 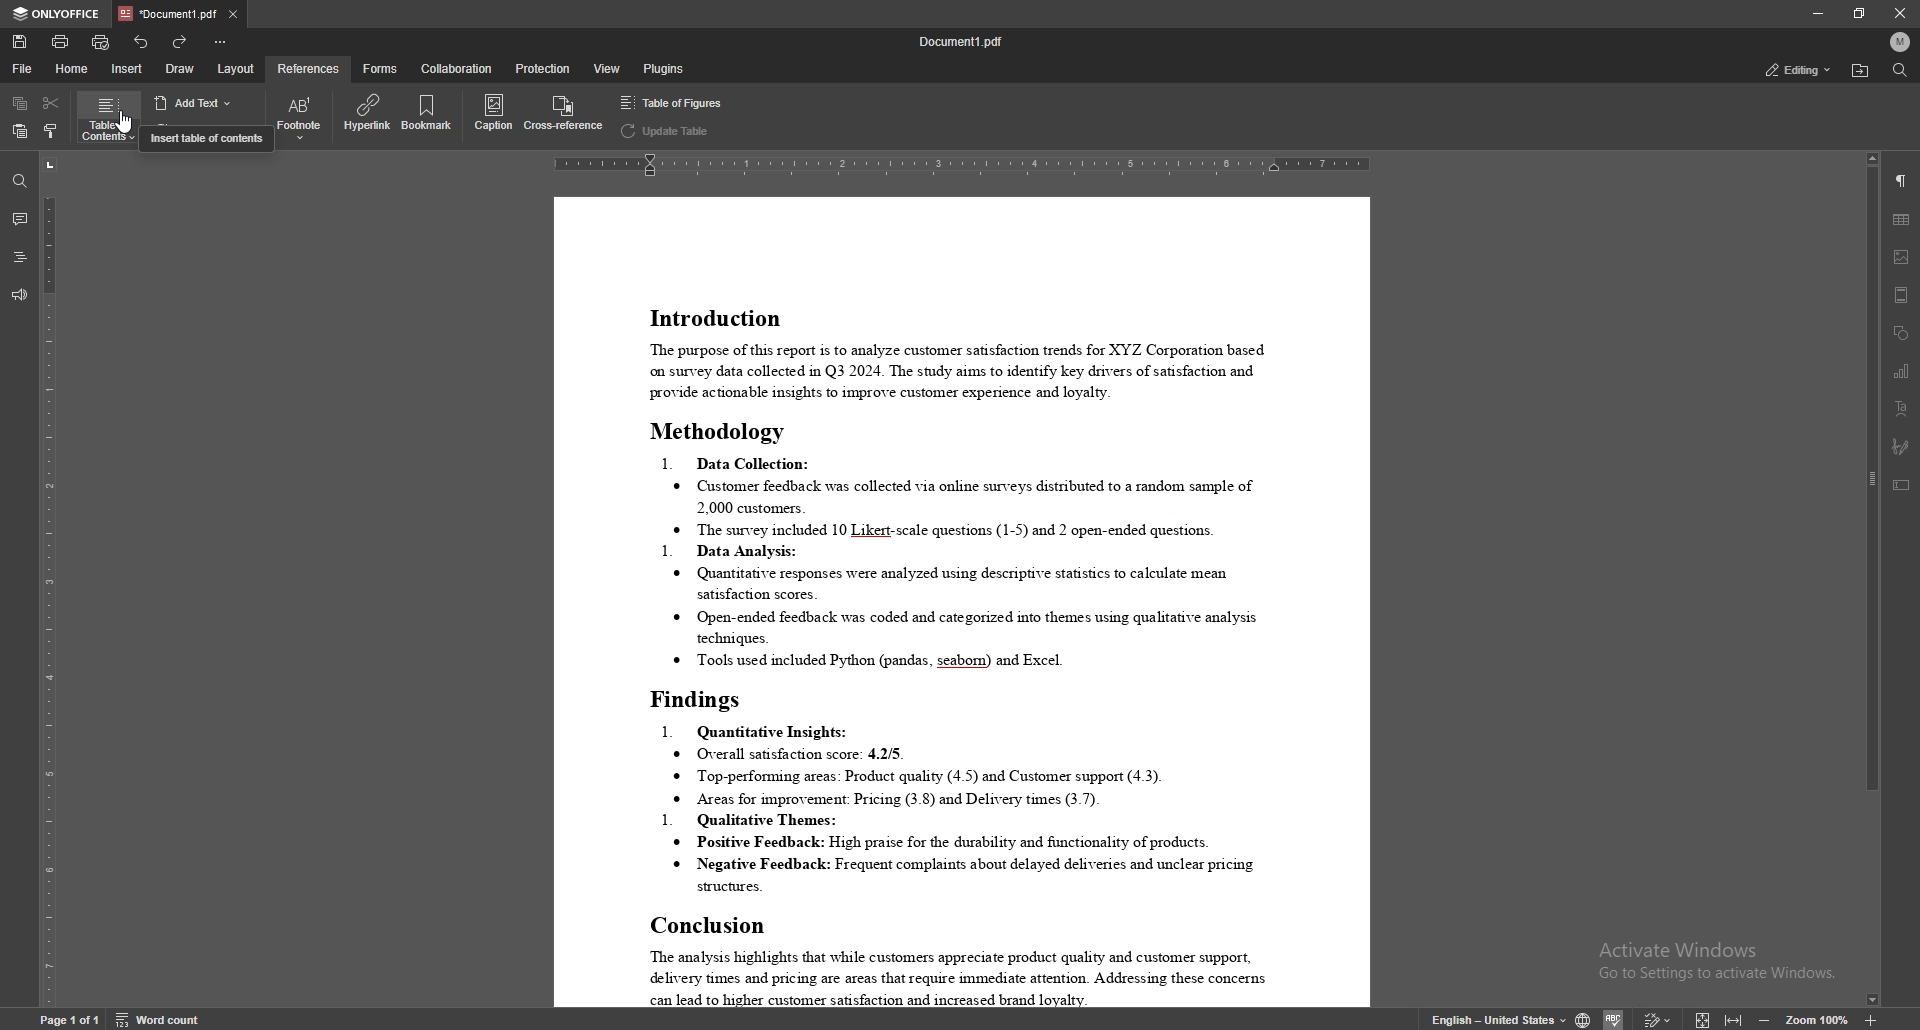 What do you see at coordinates (963, 164) in the screenshot?
I see `horizontal scale` at bounding box center [963, 164].